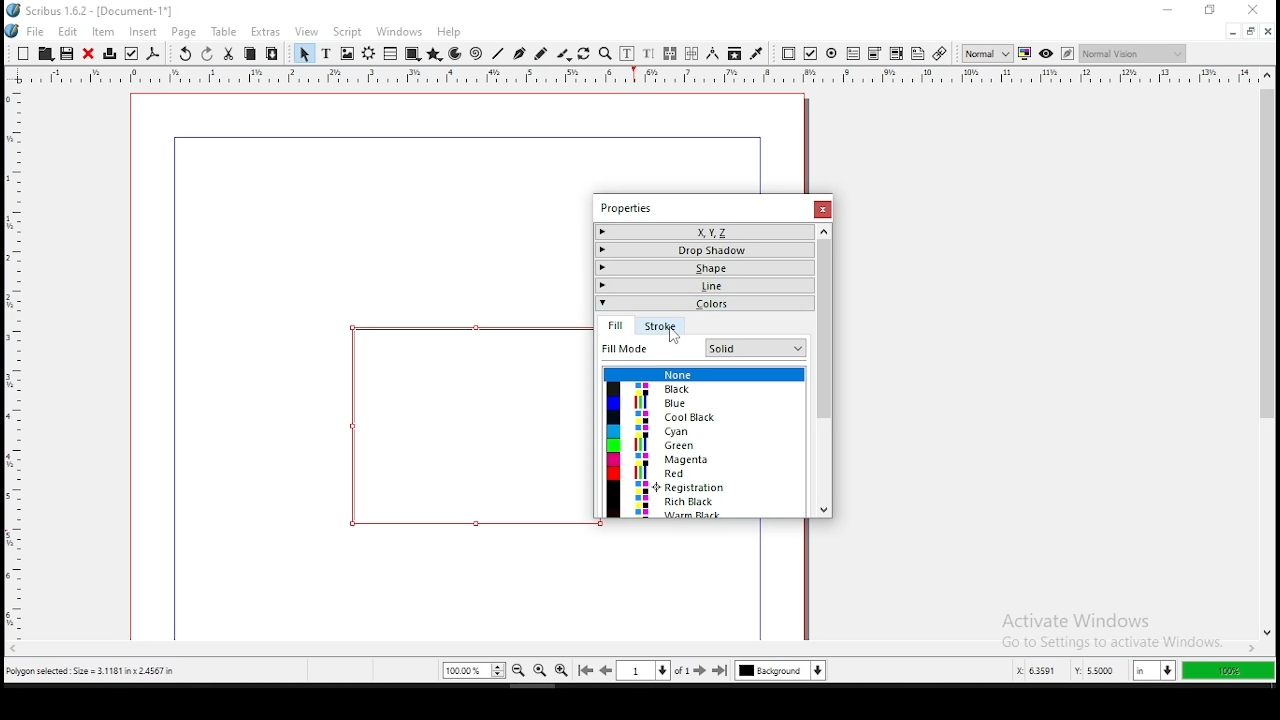  What do you see at coordinates (1105, 622) in the screenshot?
I see `activate windows` at bounding box center [1105, 622].